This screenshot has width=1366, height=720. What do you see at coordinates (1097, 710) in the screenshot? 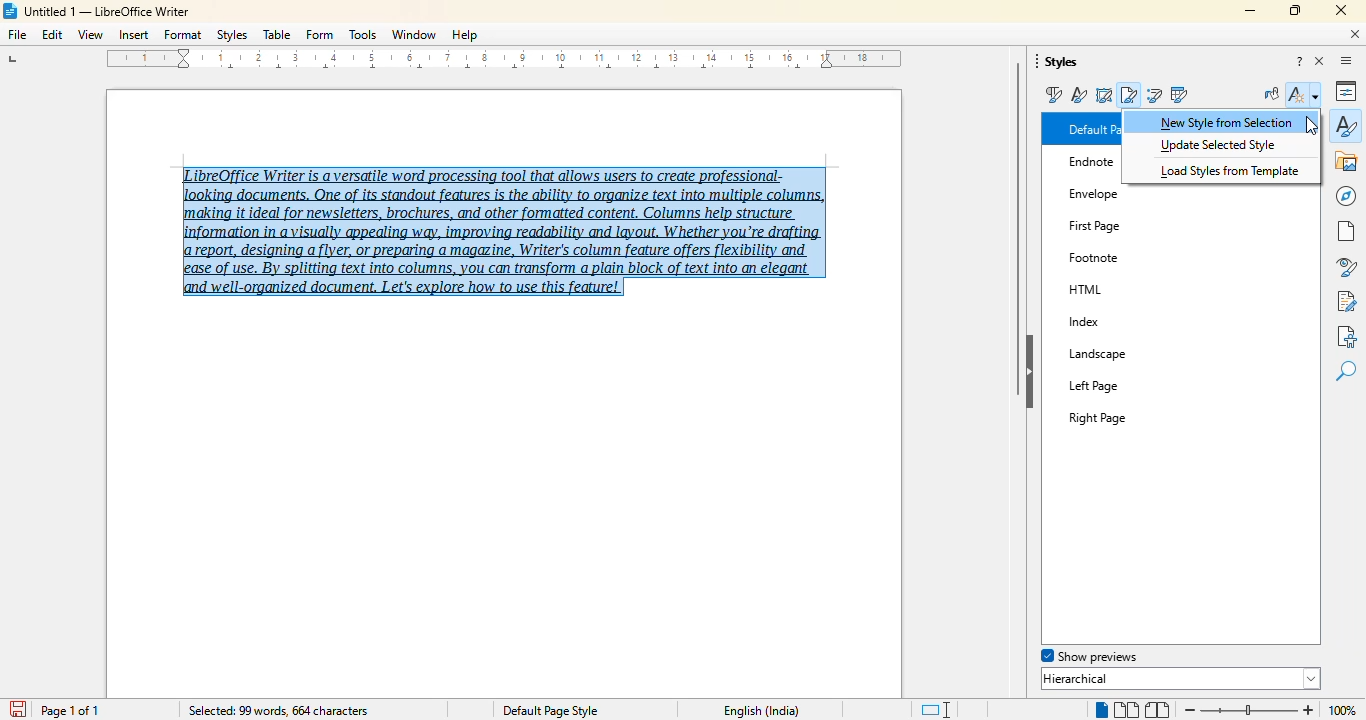
I see `single page view` at bounding box center [1097, 710].